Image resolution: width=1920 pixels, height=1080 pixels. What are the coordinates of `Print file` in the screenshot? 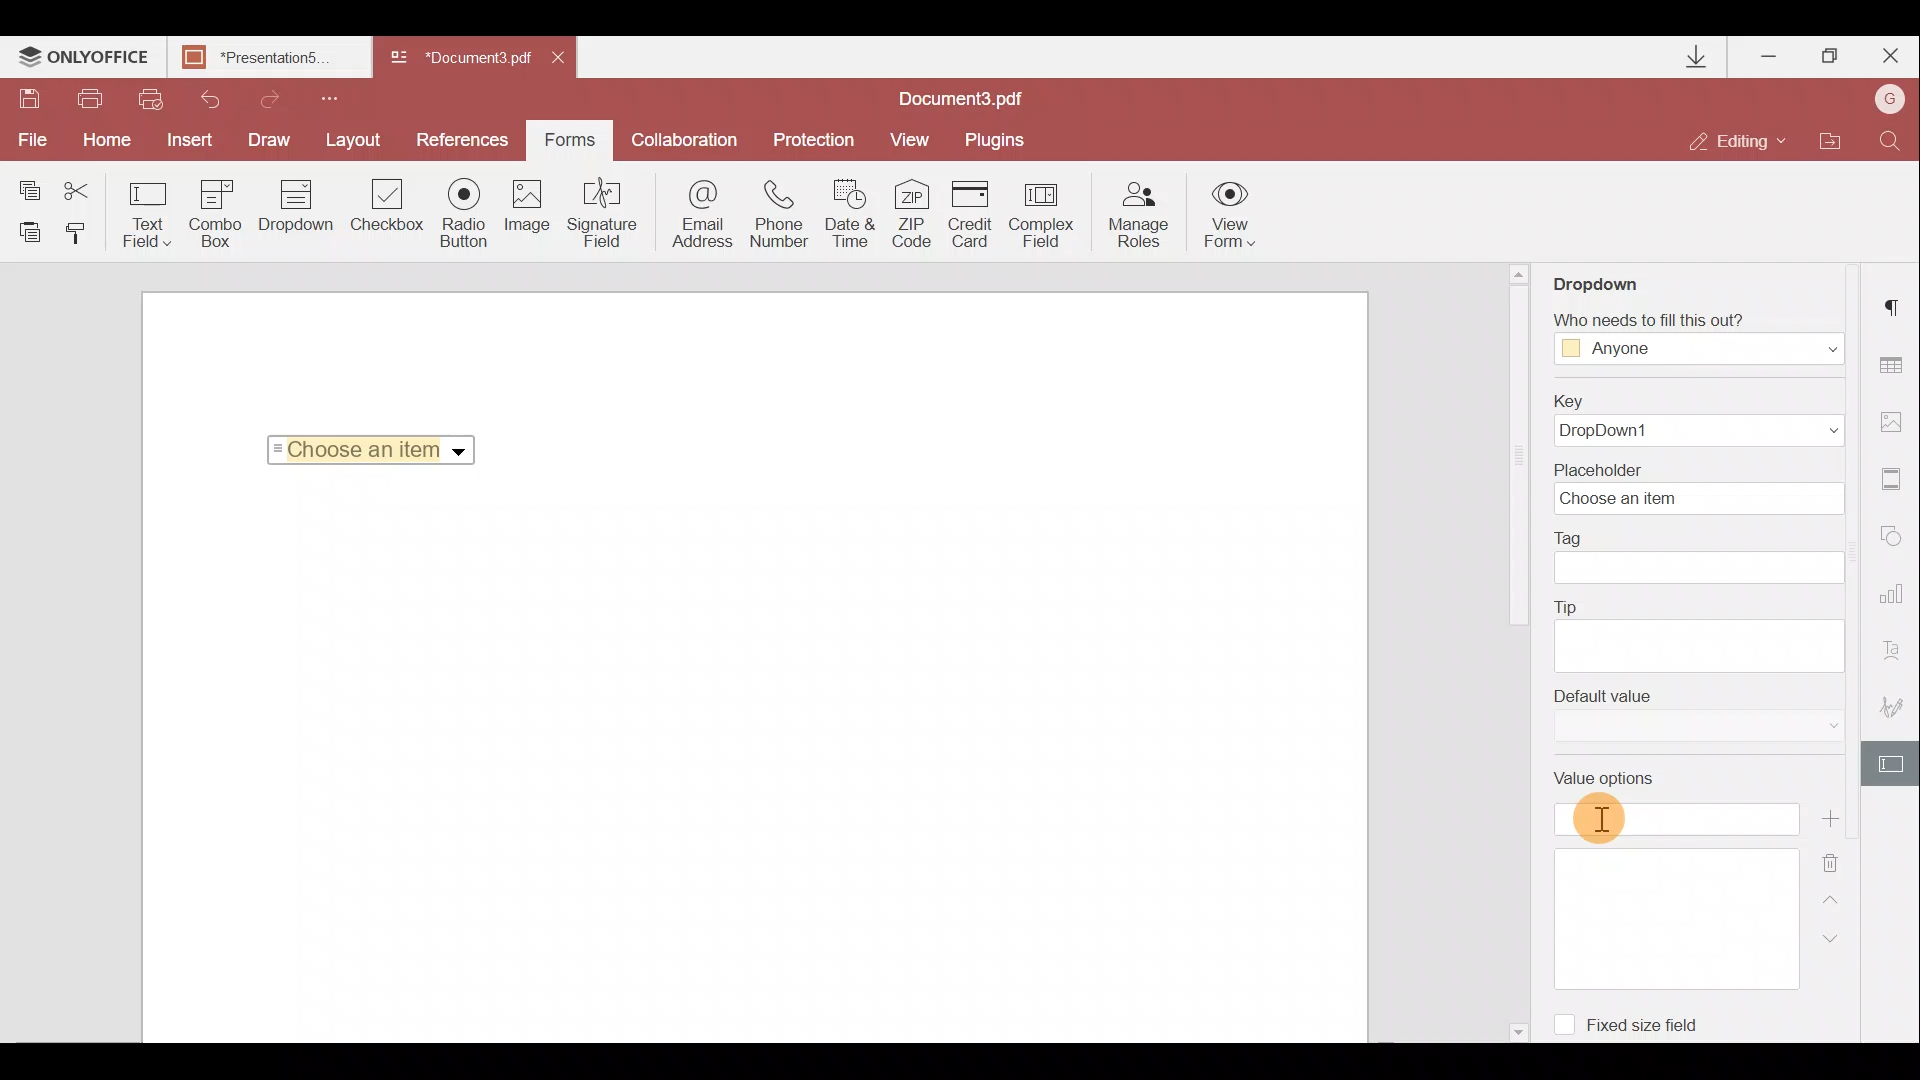 It's located at (92, 100).